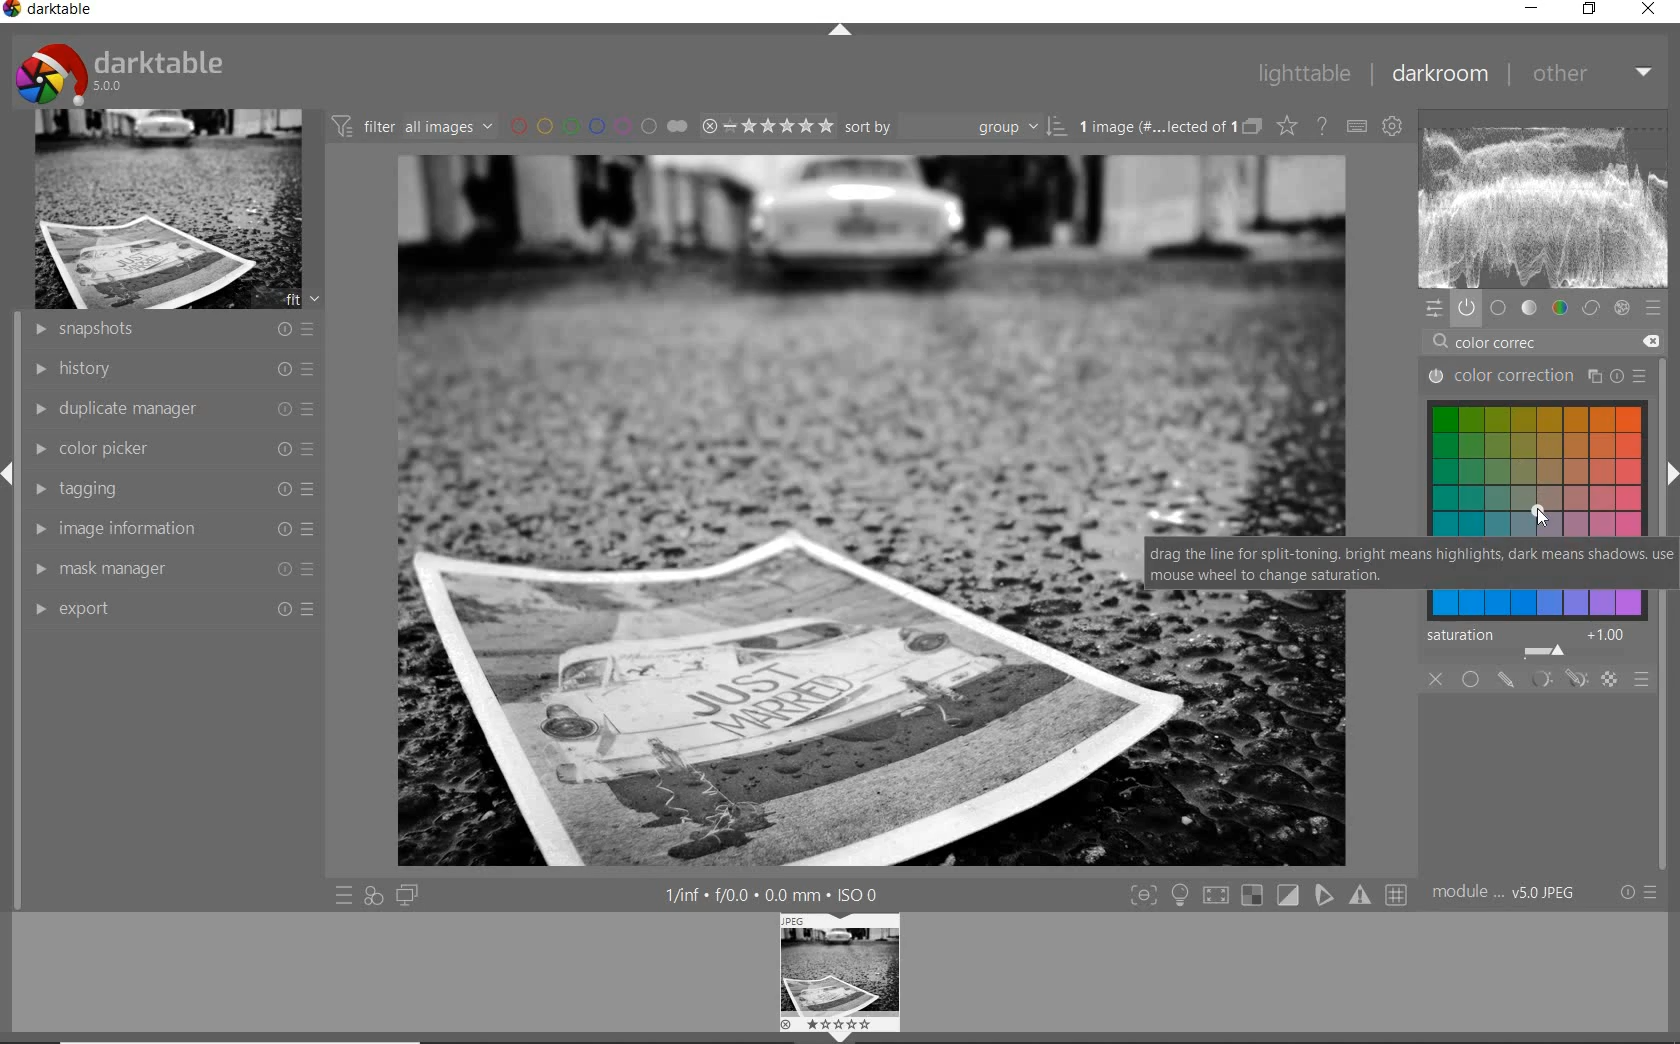 The width and height of the screenshot is (1680, 1044). What do you see at coordinates (1438, 71) in the screenshot?
I see `darkroom` at bounding box center [1438, 71].